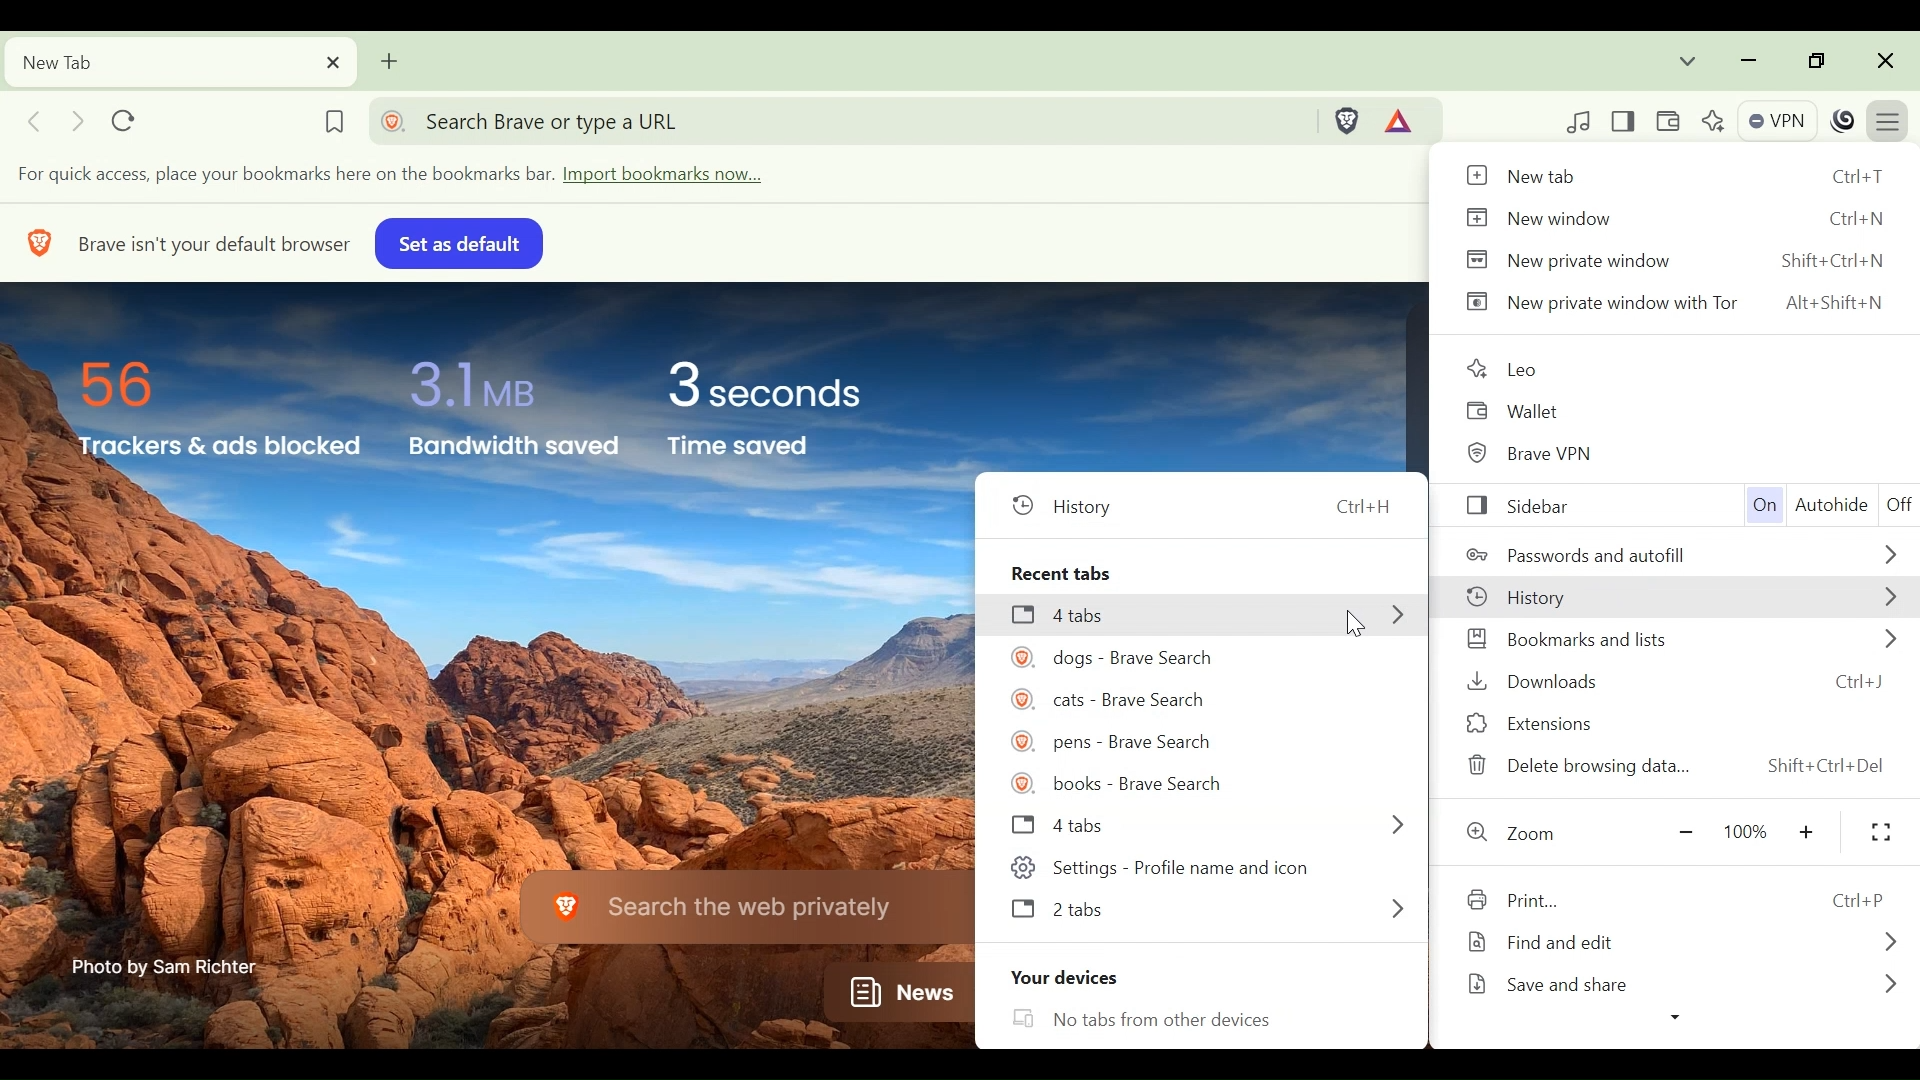  What do you see at coordinates (1545, 451) in the screenshot?
I see `Brave VPN` at bounding box center [1545, 451].